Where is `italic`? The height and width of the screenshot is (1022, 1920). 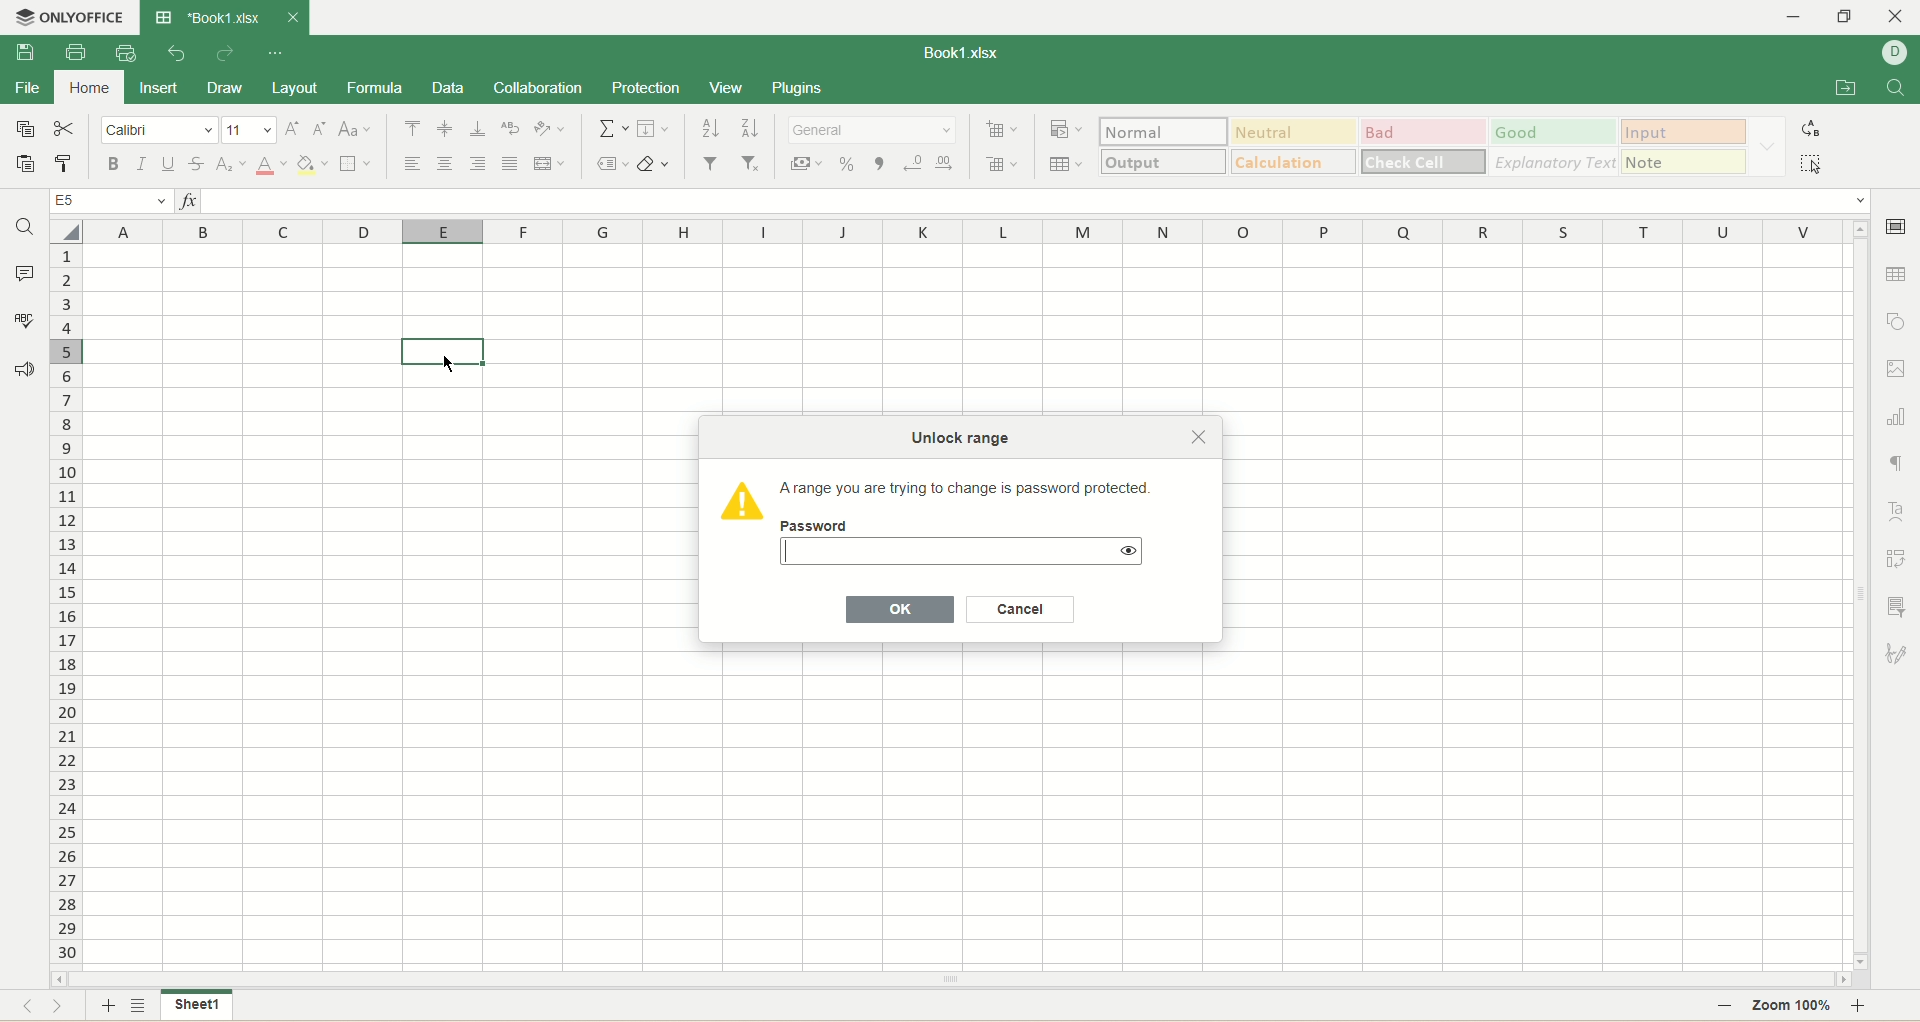
italic is located at coordinates (142, 165).